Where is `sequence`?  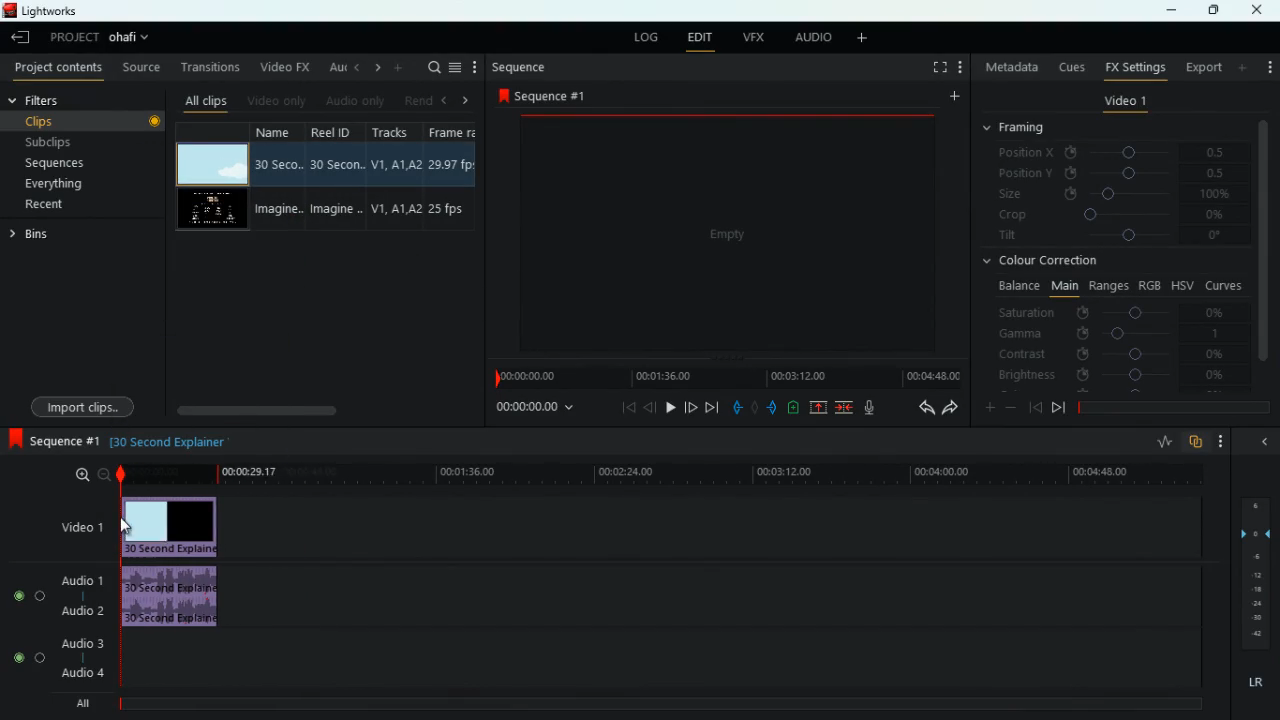
sequence is located at coordinates (522, 68).